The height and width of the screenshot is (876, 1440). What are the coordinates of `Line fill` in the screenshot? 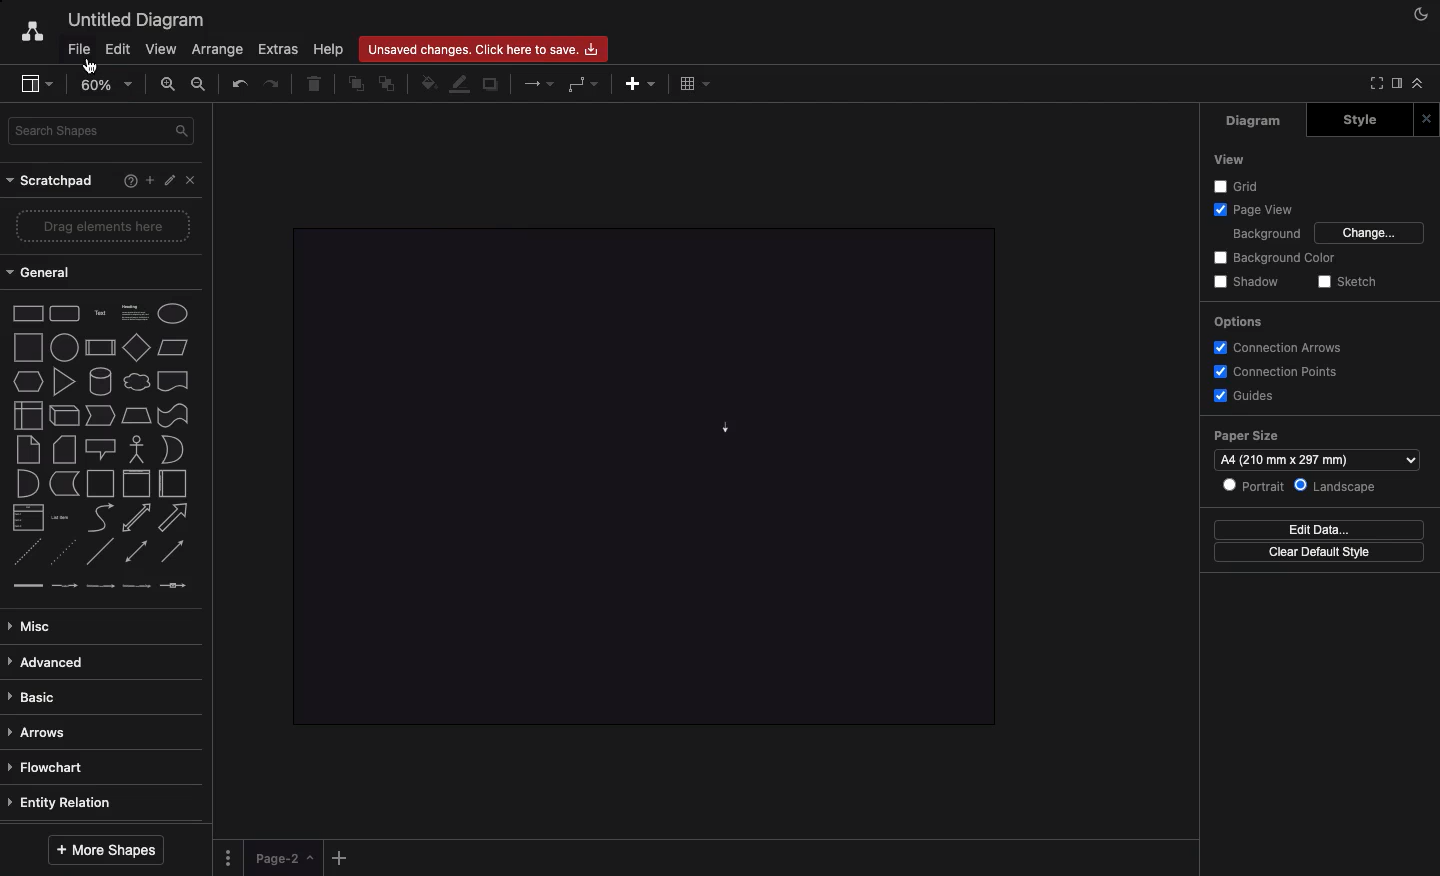 It's located at (461, 85).